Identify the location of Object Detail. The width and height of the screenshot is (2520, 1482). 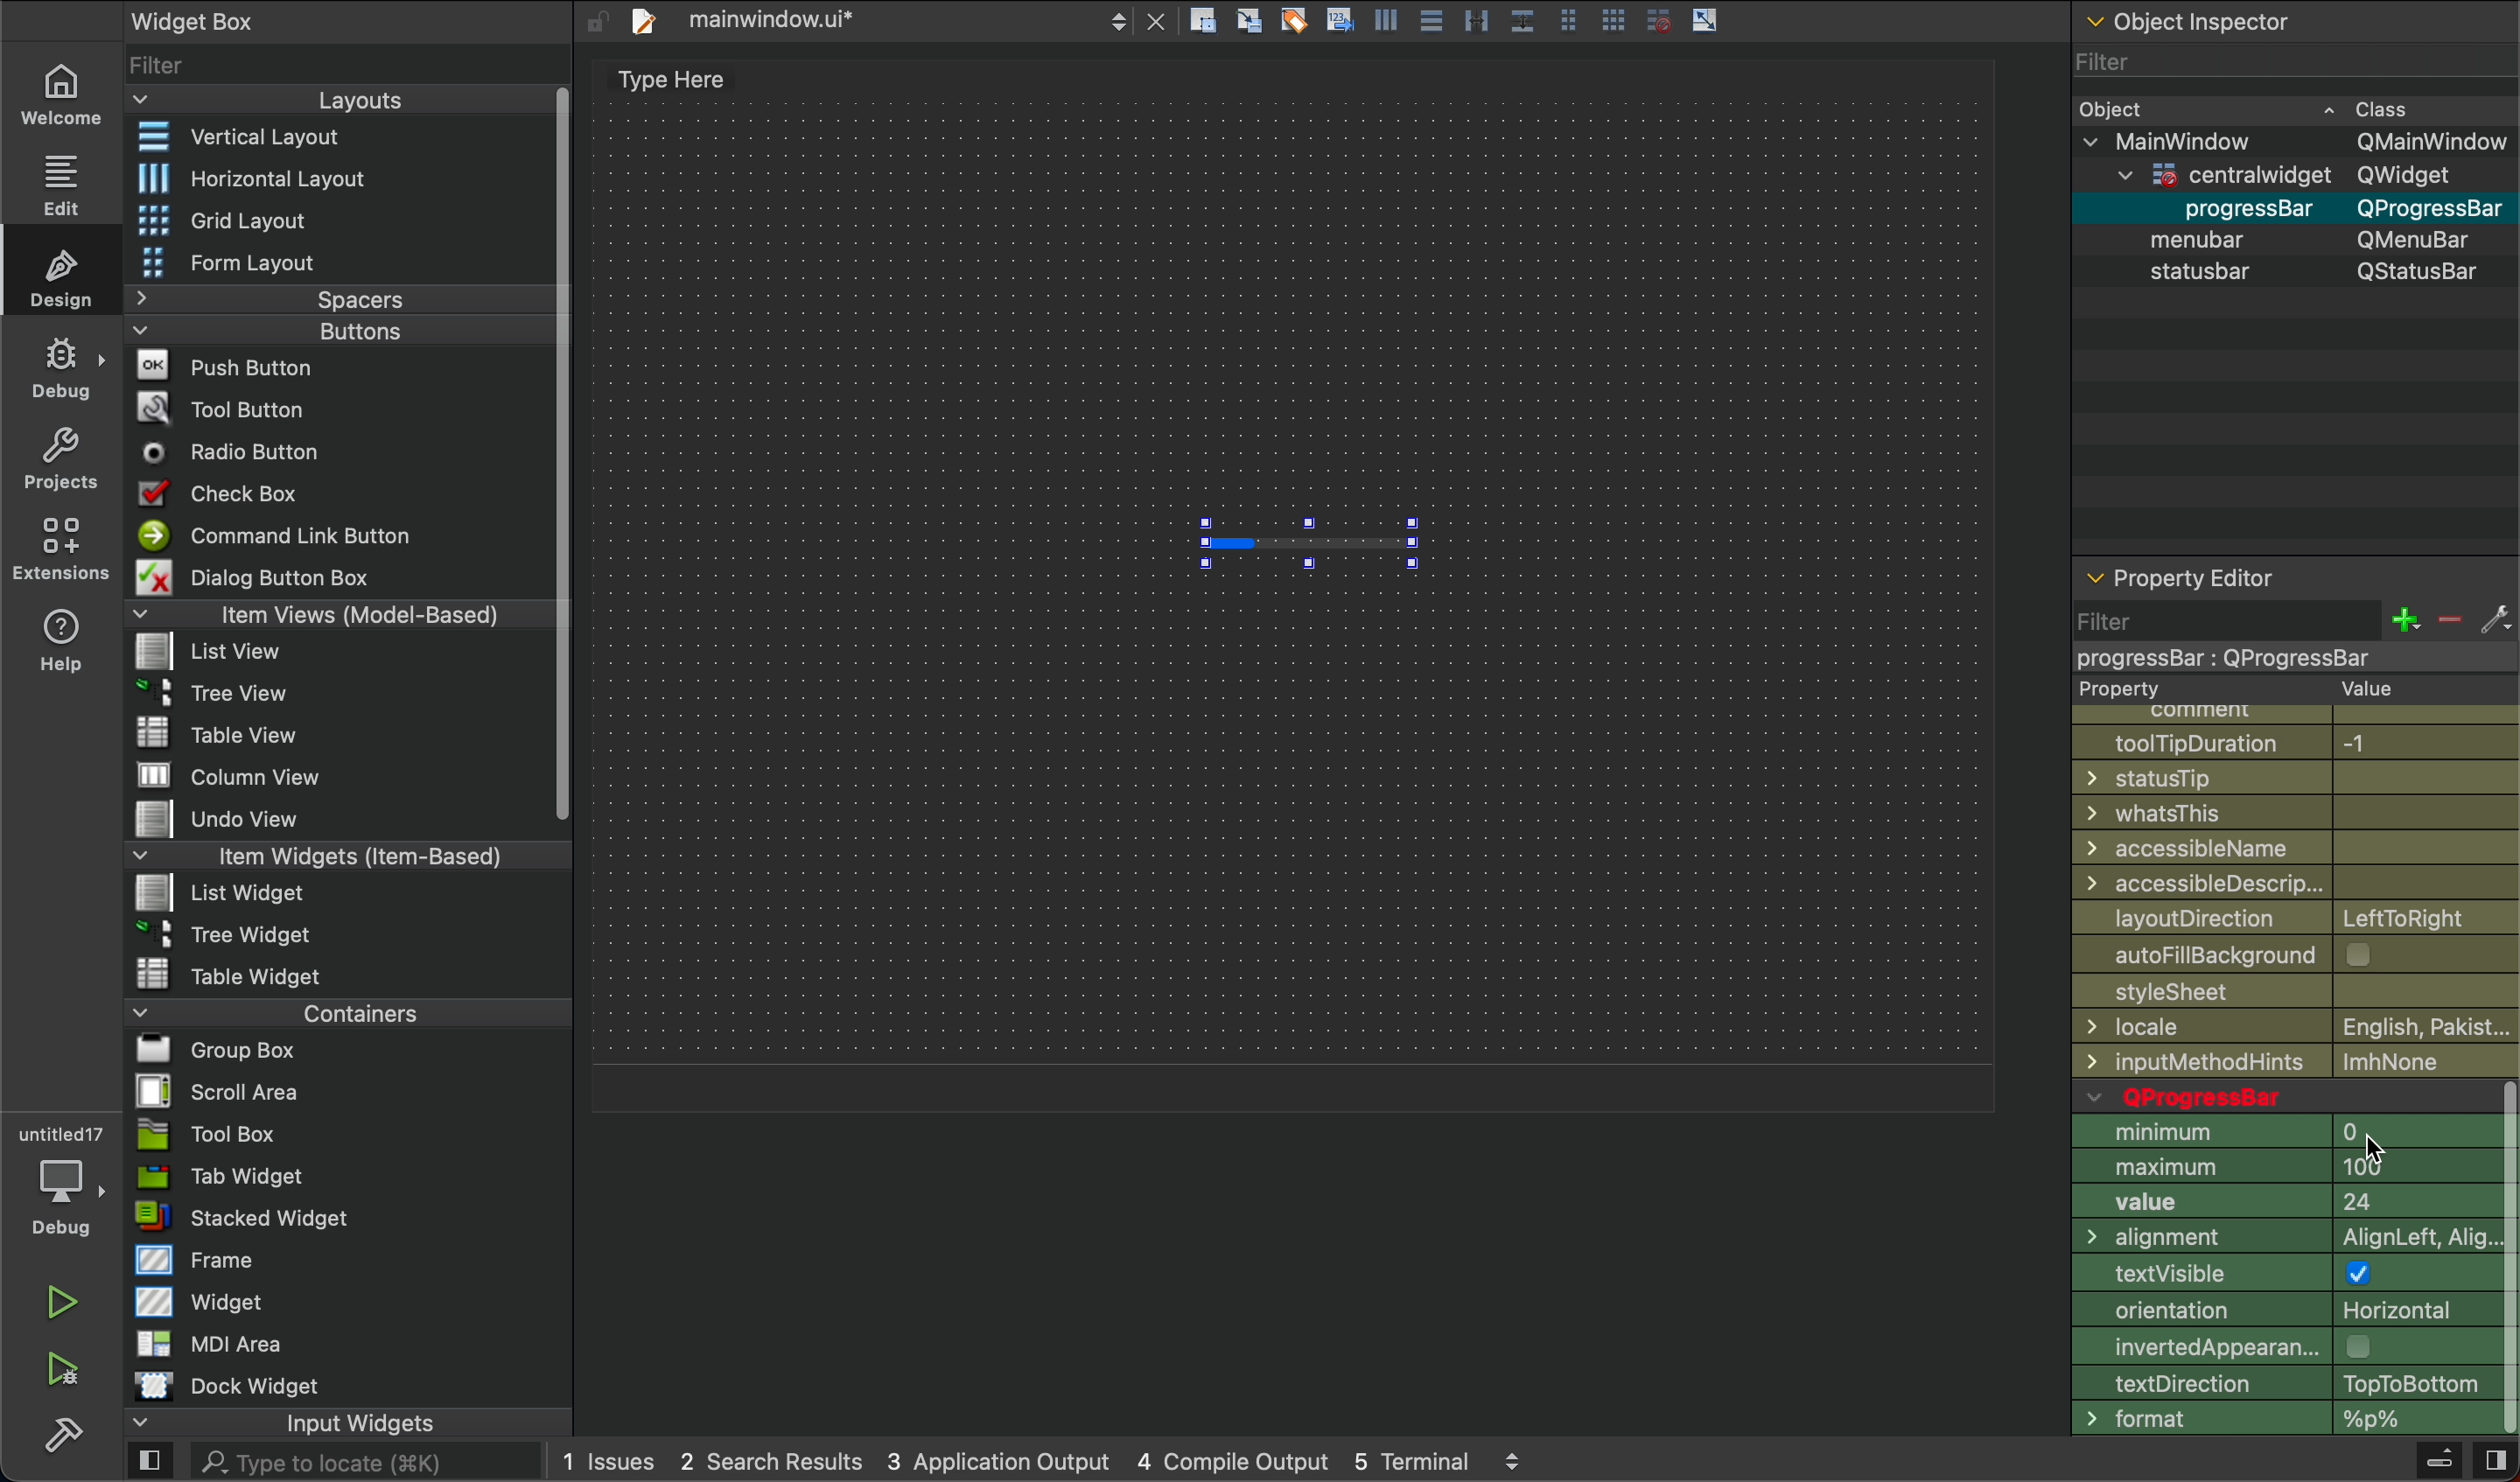
(2293, 189).